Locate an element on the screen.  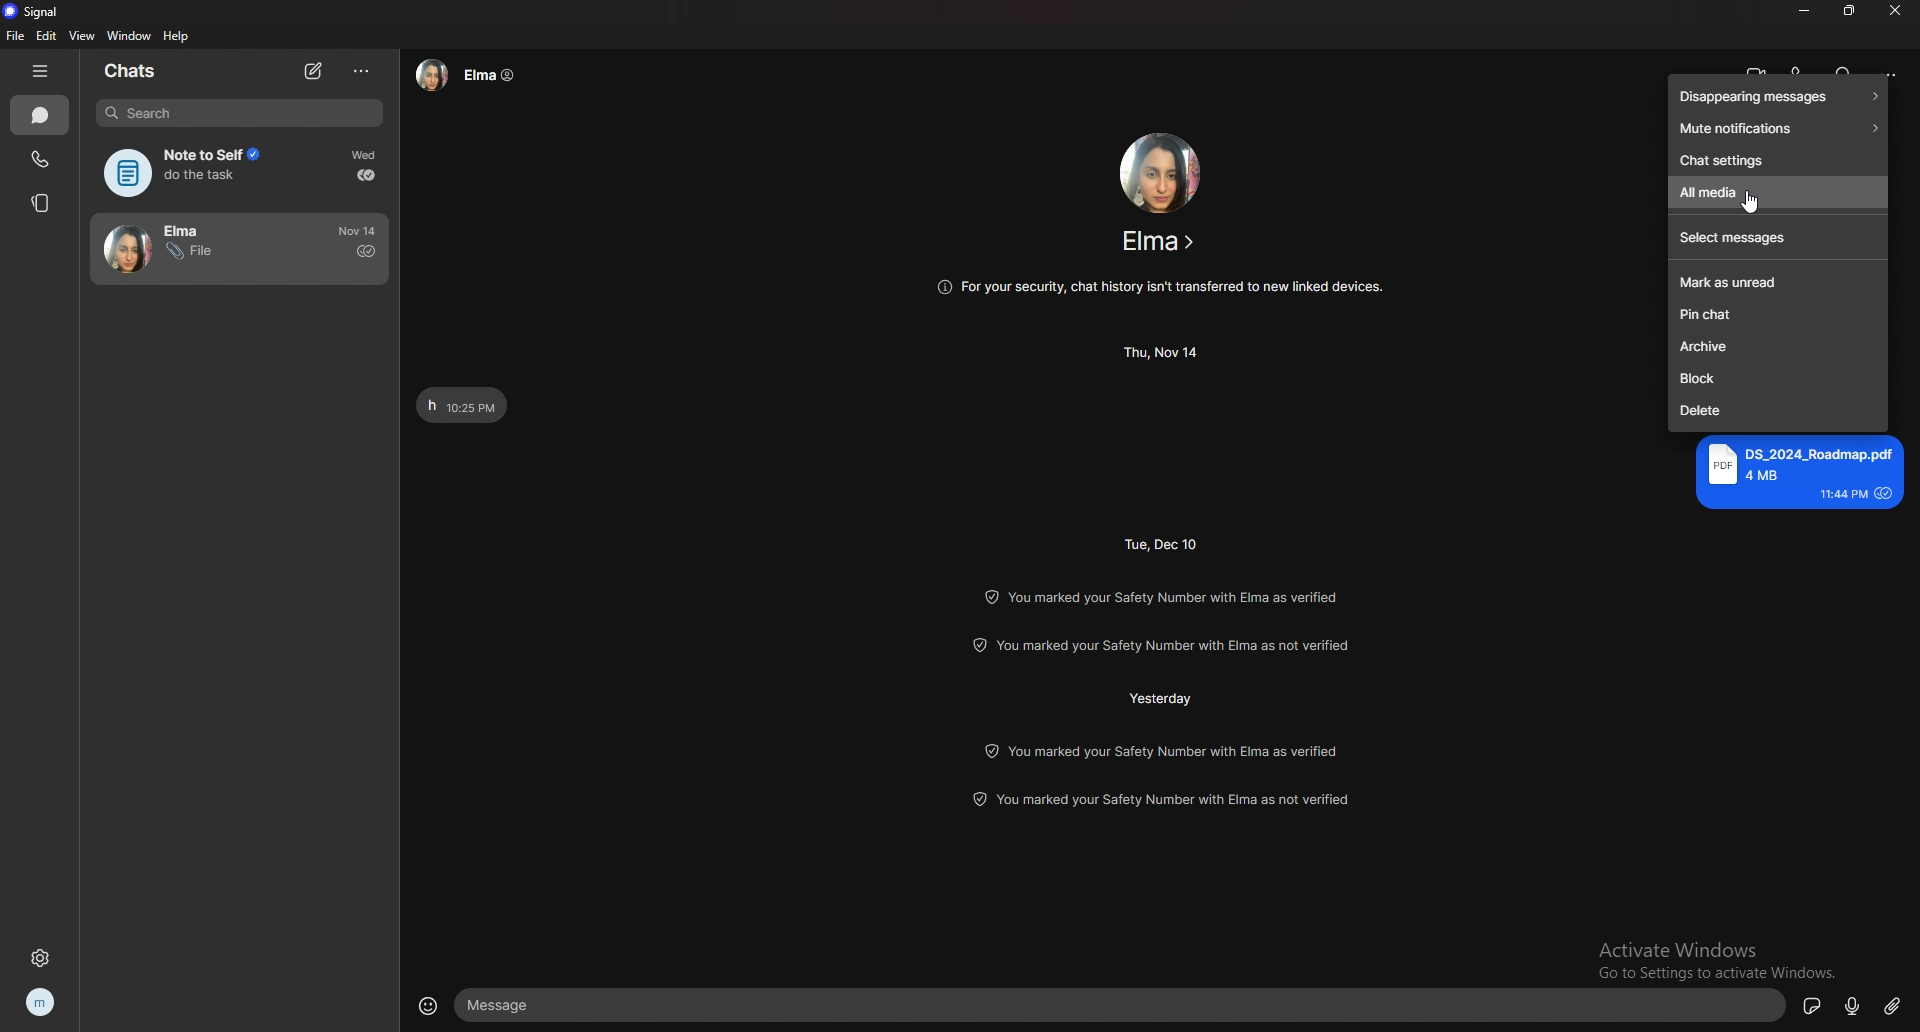
time is located at coordinates (360, 230).